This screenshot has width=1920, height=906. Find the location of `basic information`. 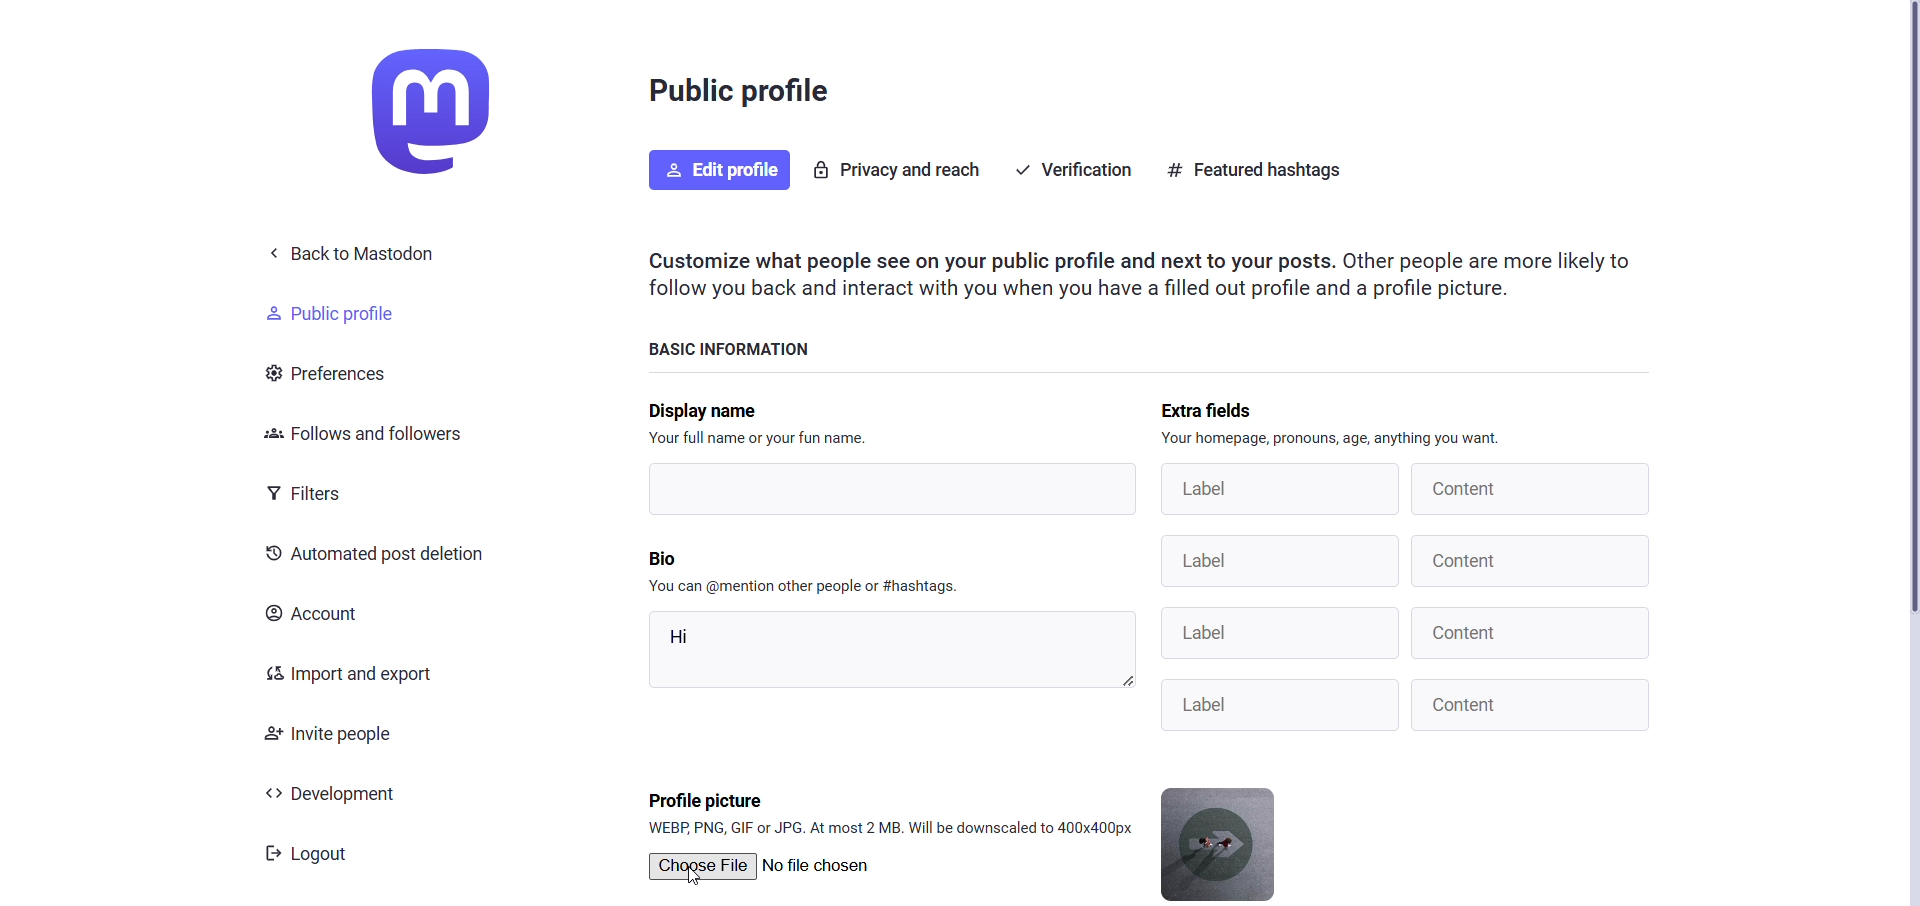

basic information is located at coordinates (726, 349).